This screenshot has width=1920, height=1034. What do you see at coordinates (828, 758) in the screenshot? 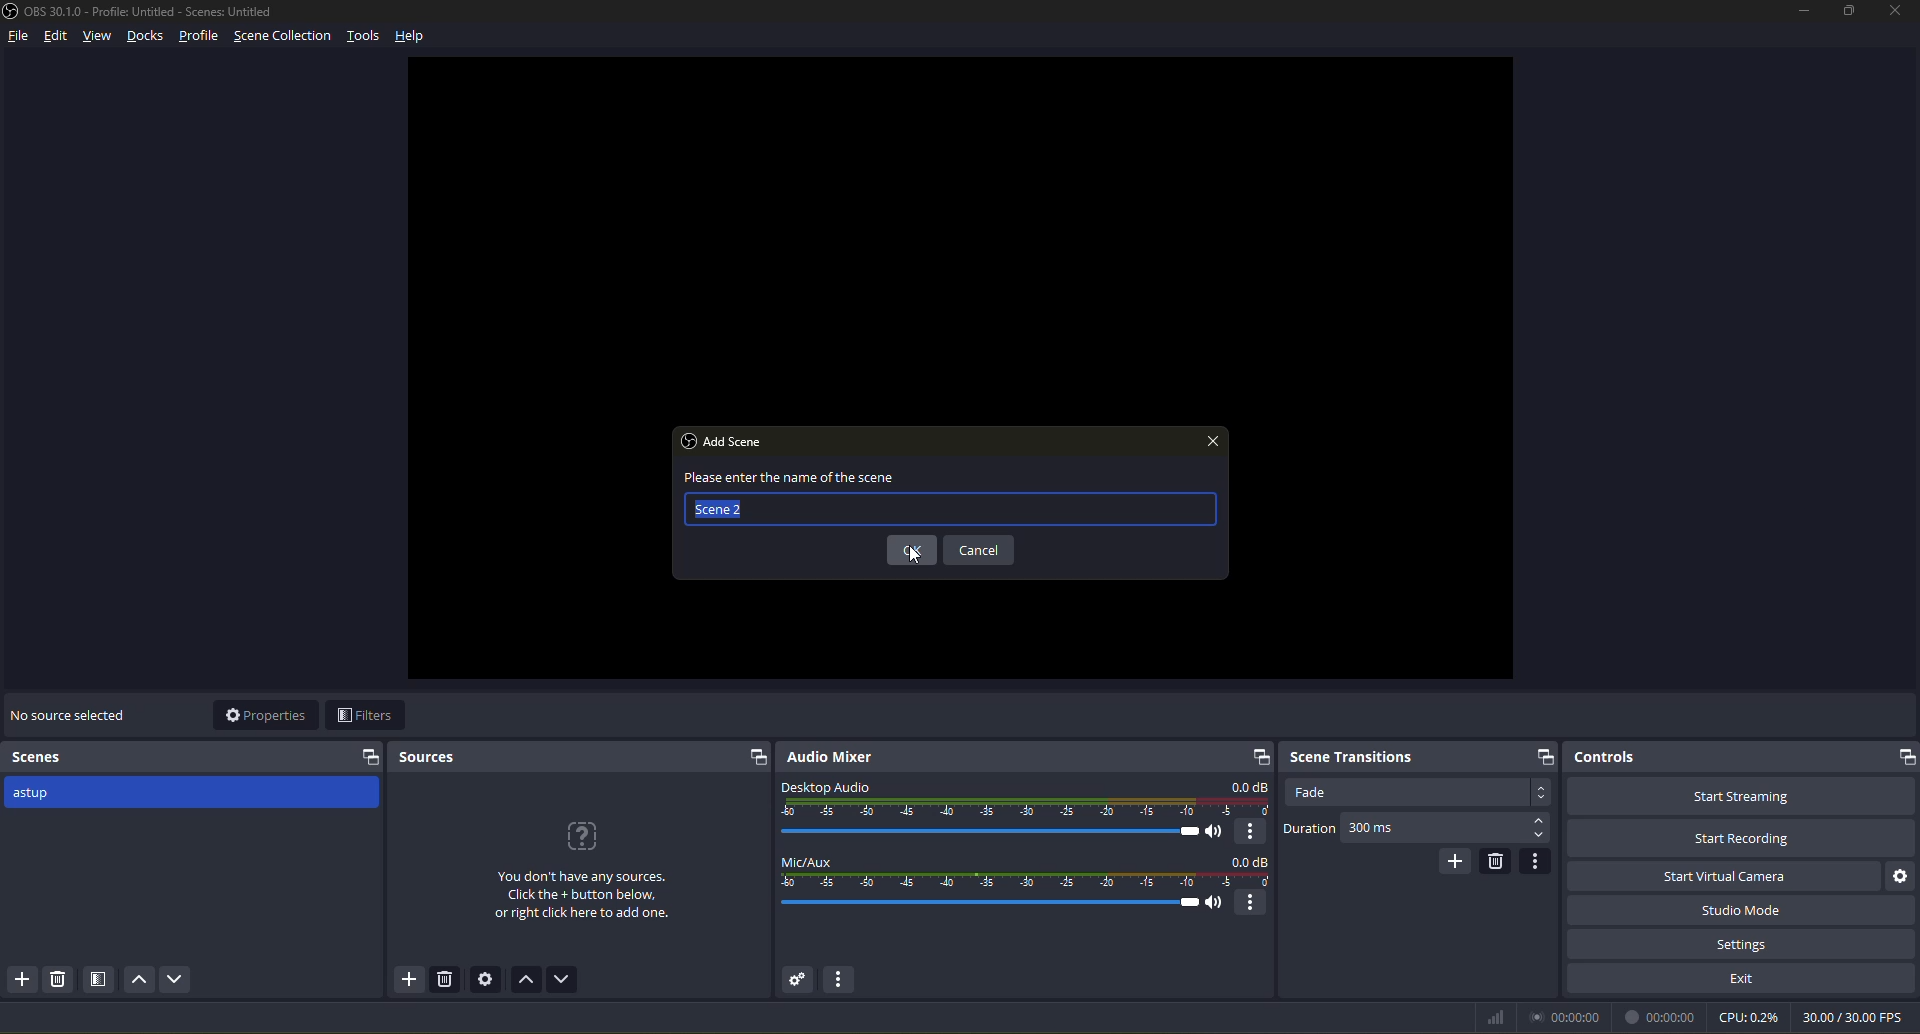
I see `audio mixer` at bounding box center [828, 758].